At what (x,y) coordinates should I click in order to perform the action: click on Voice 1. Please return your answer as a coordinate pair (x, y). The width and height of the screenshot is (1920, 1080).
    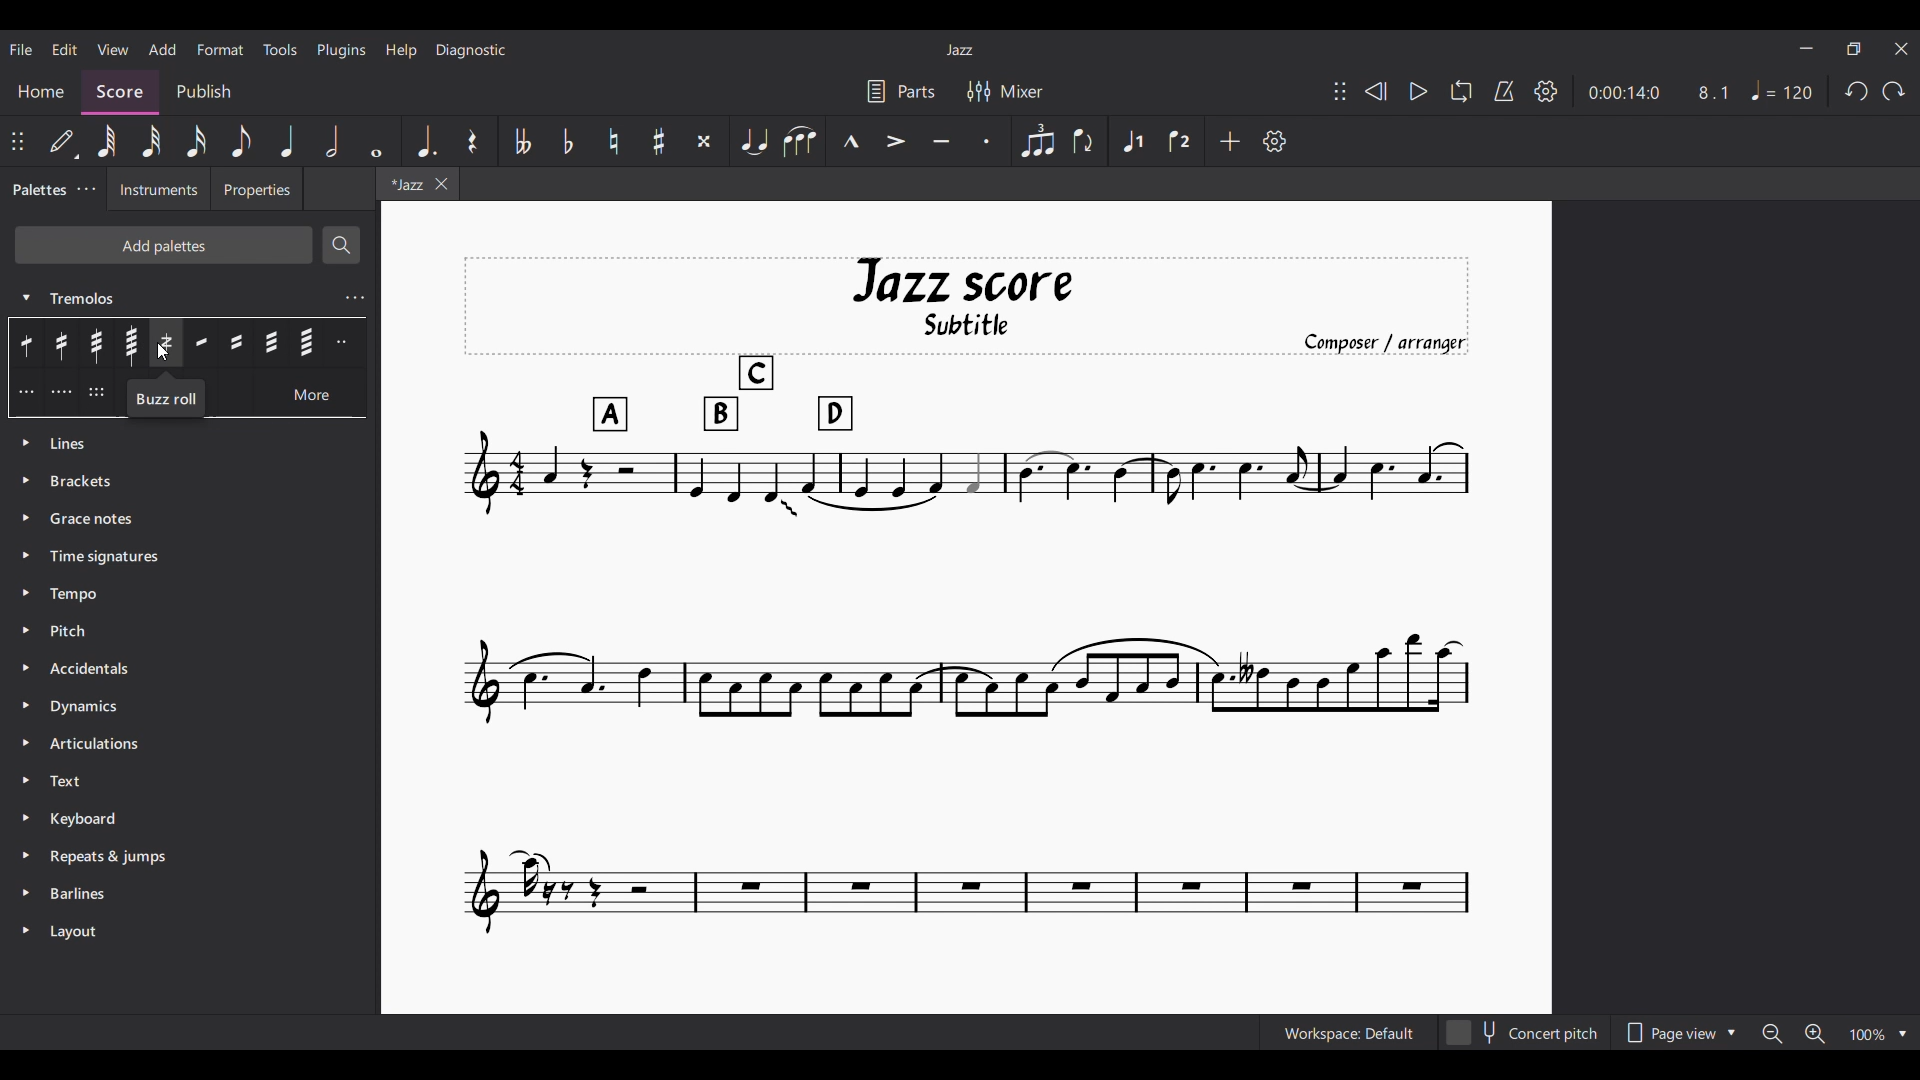
    Looking at the image, I should click on (1132, 140).